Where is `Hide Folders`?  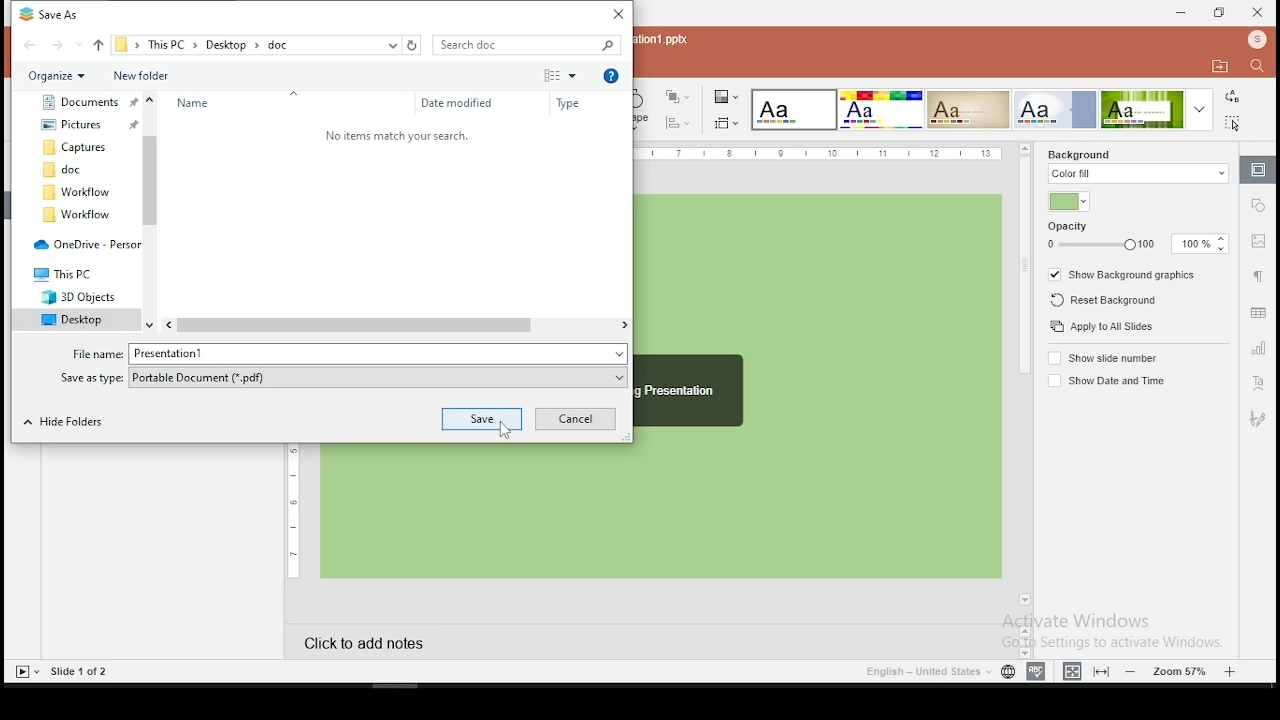 Hide Folders is located at coordinates (72, 423).